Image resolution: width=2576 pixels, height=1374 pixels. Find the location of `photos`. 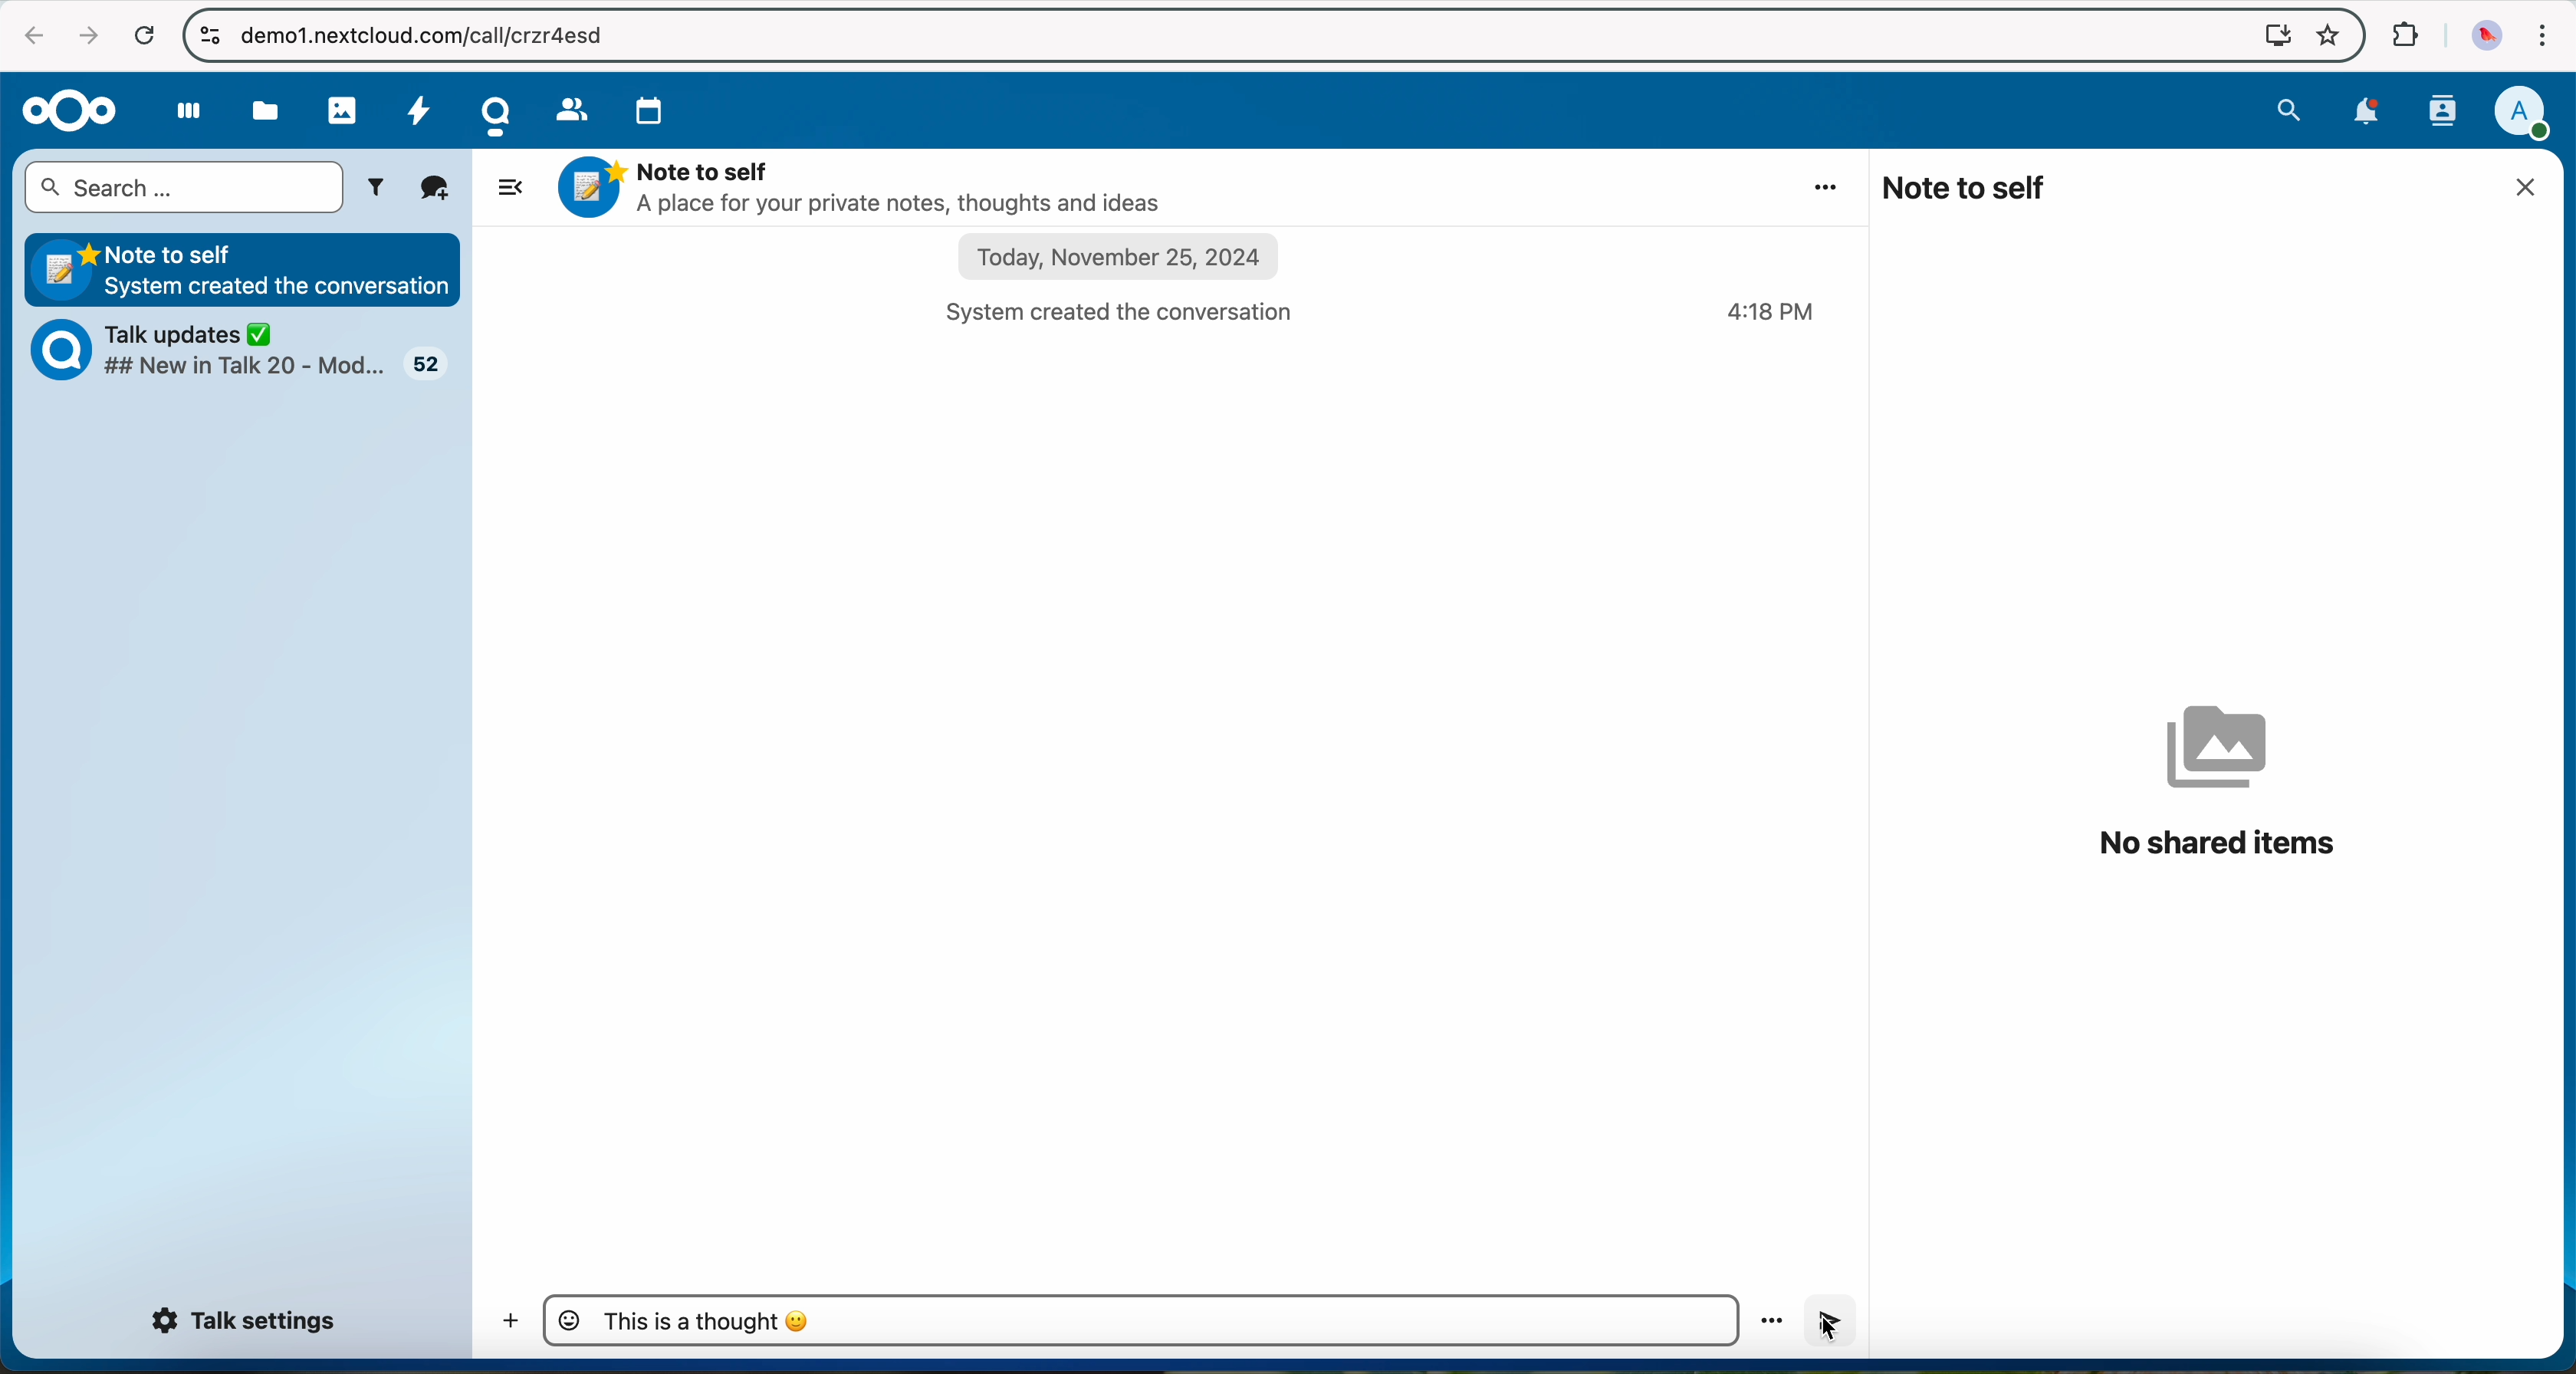

photos is located at coordinates (341, 108).